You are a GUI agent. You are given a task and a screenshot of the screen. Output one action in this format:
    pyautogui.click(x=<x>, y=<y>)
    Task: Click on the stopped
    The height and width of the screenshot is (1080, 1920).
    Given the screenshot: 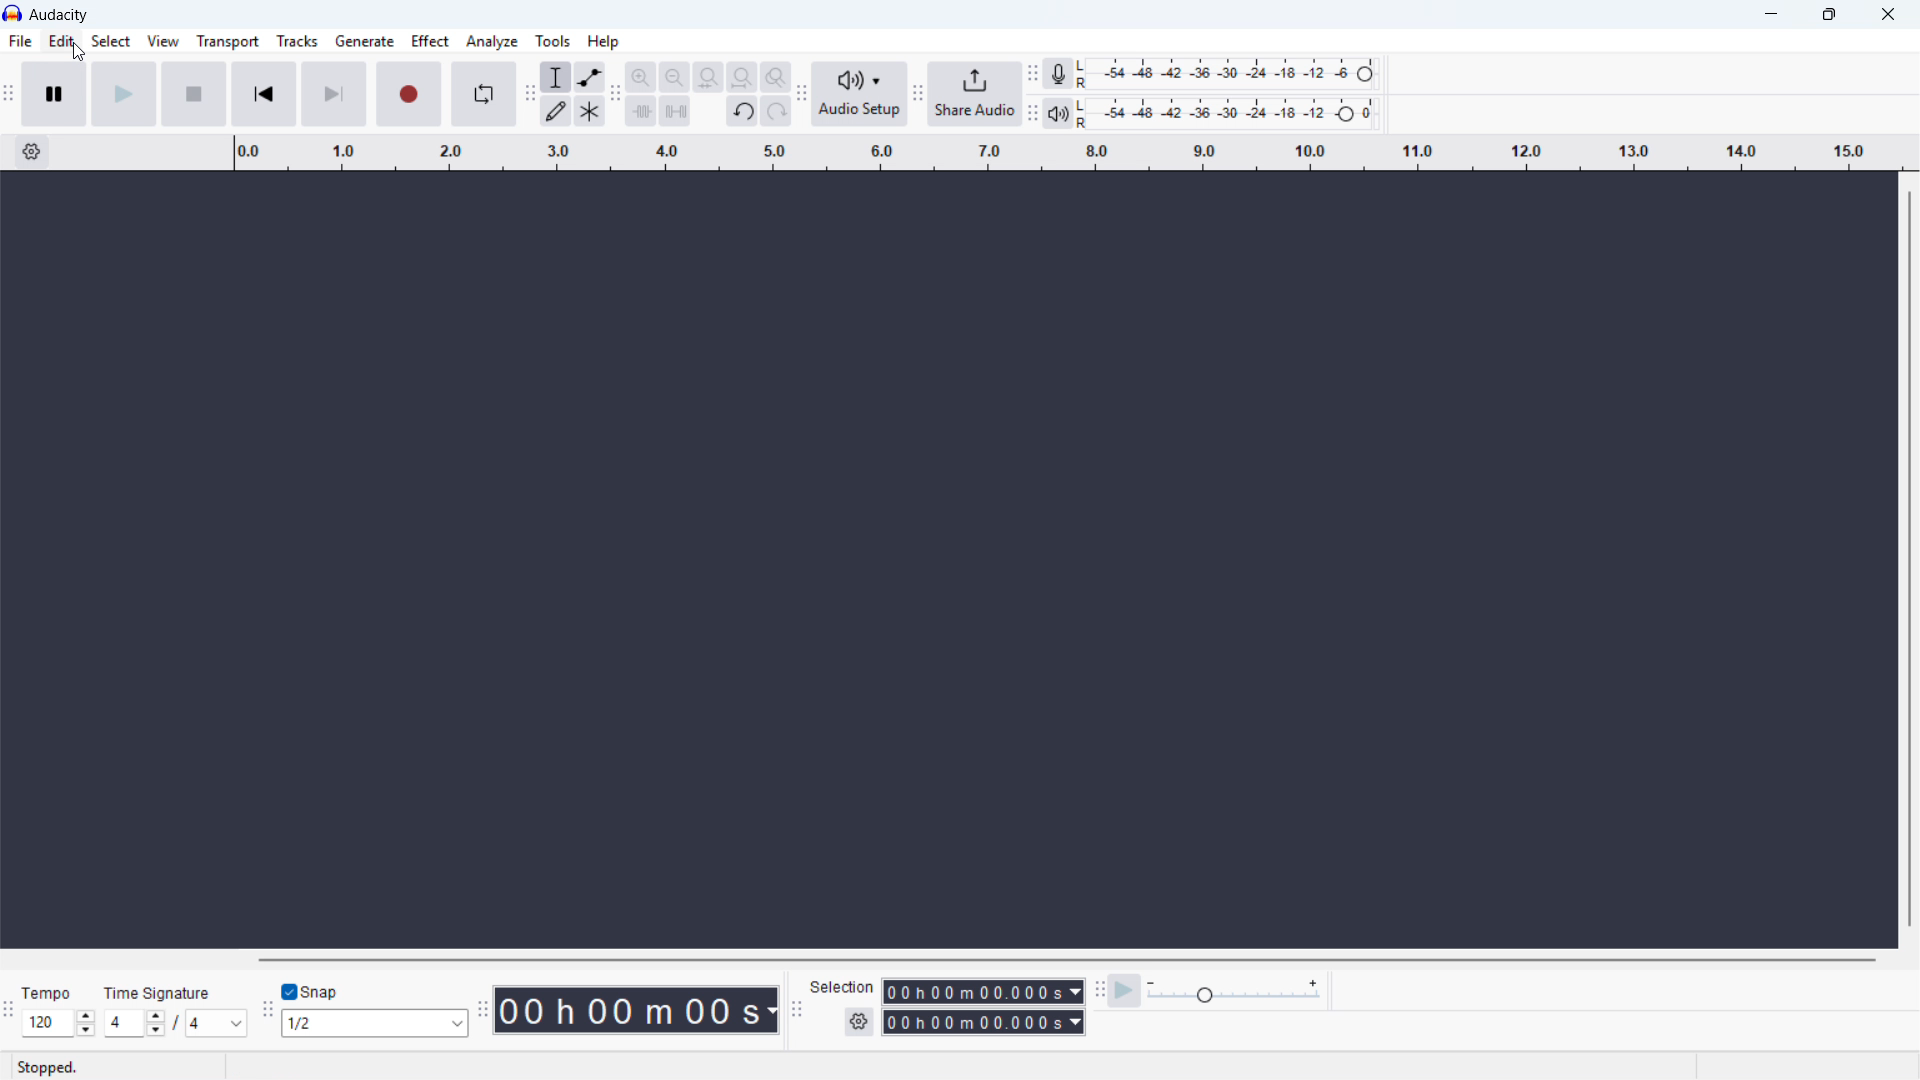 What is the action you would take?
    pyautogui.click(x=48, y=1069)
    